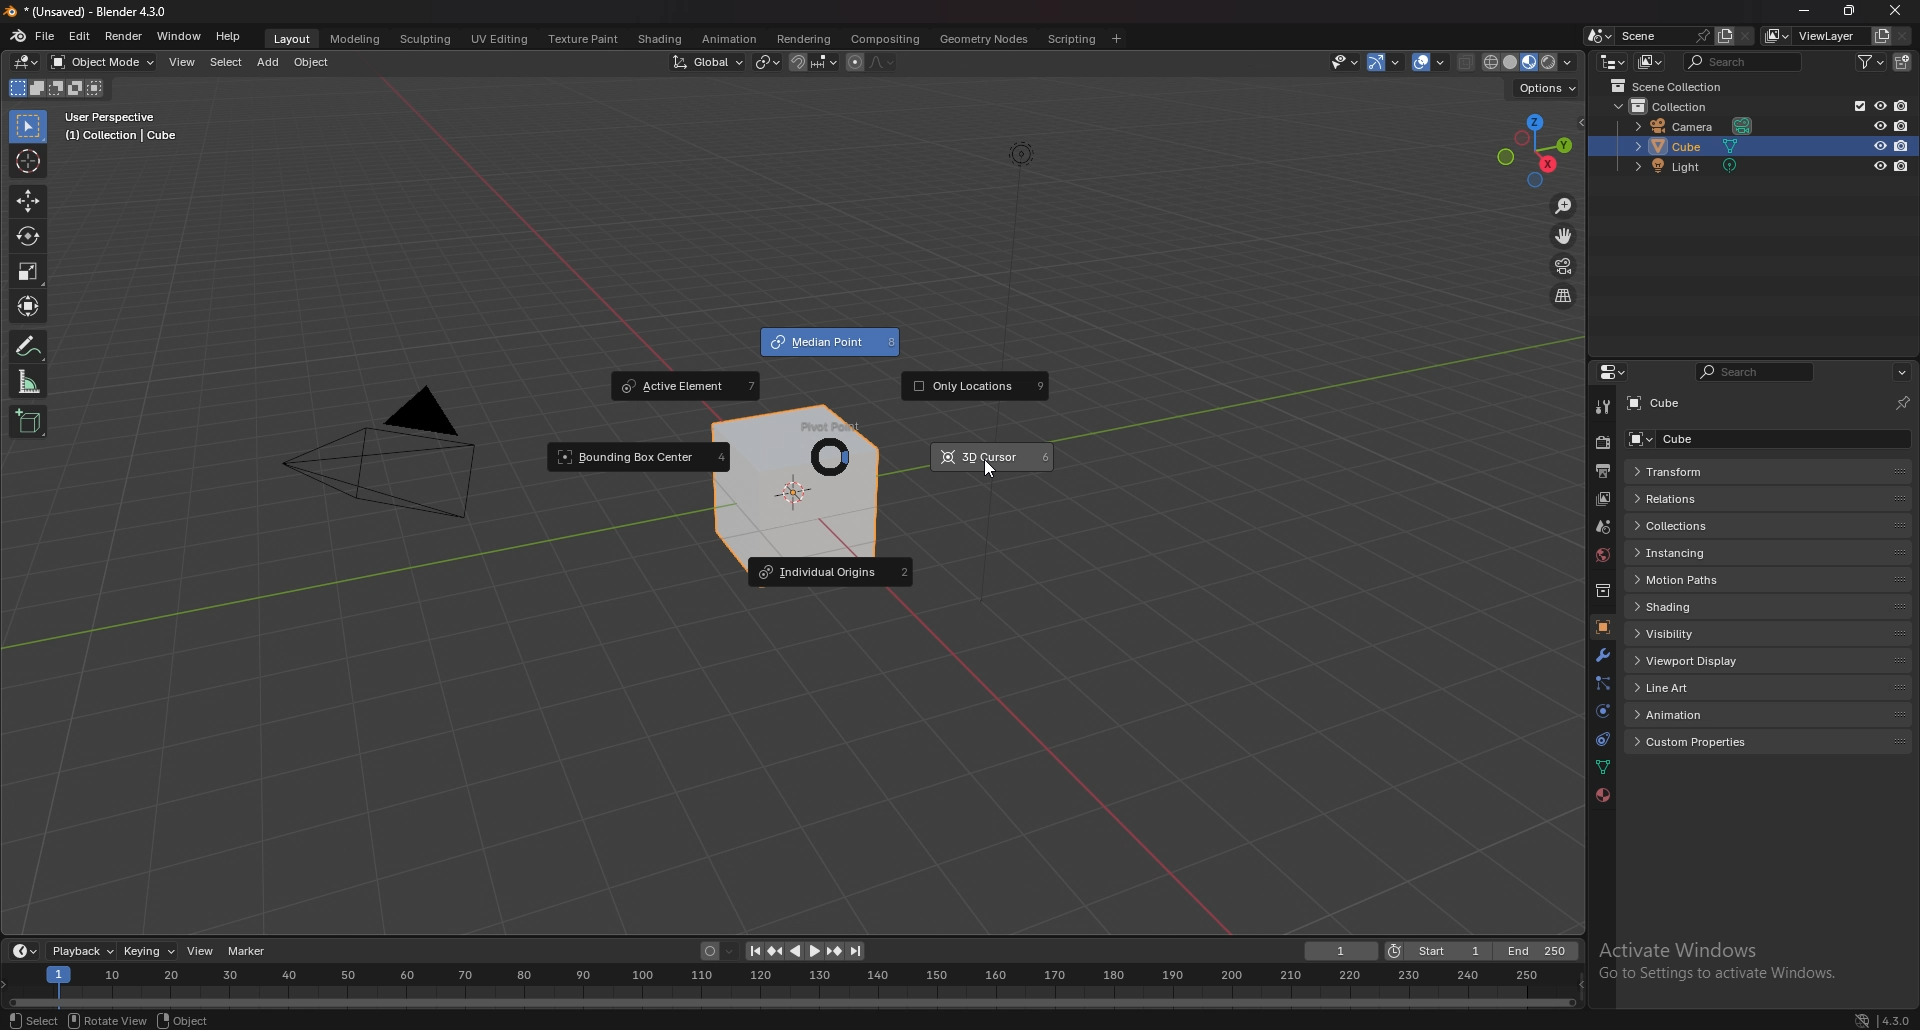 Image resolution: width=1920 pixels, height=1030 pixels. Describe the element at coordinates (27, 201) in the screenshot. I see `move` at that location.